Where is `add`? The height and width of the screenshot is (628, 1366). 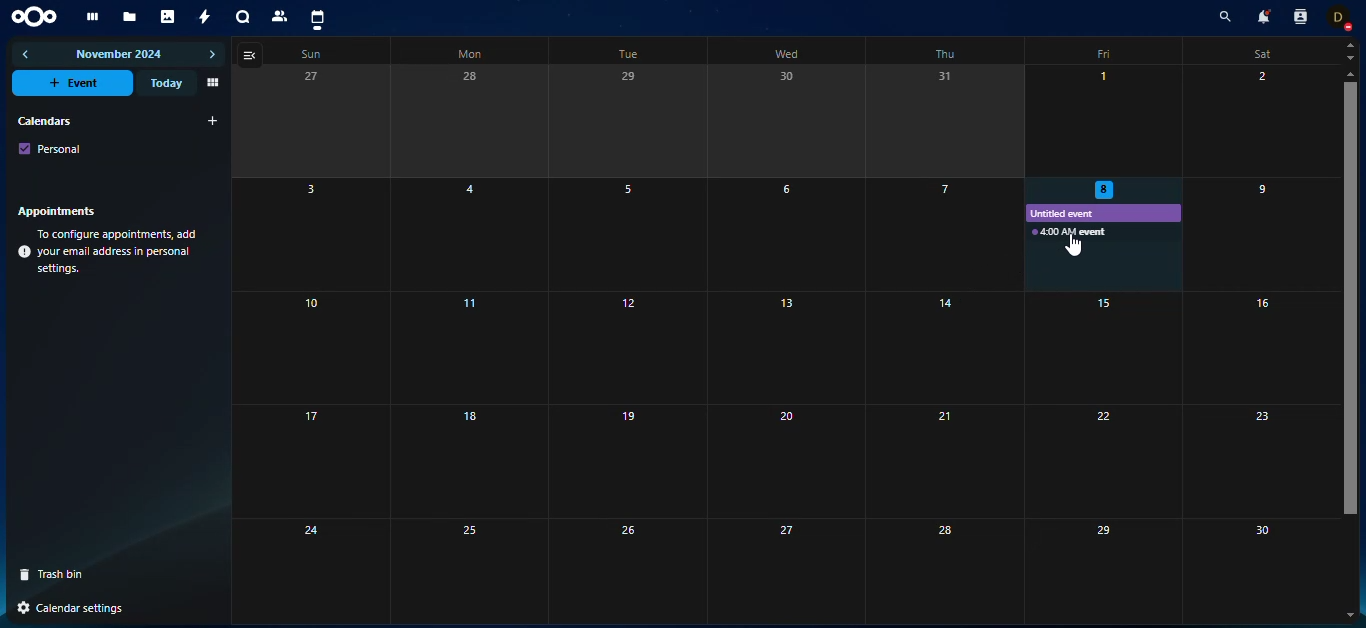 add is located at coordinates (213, 121).